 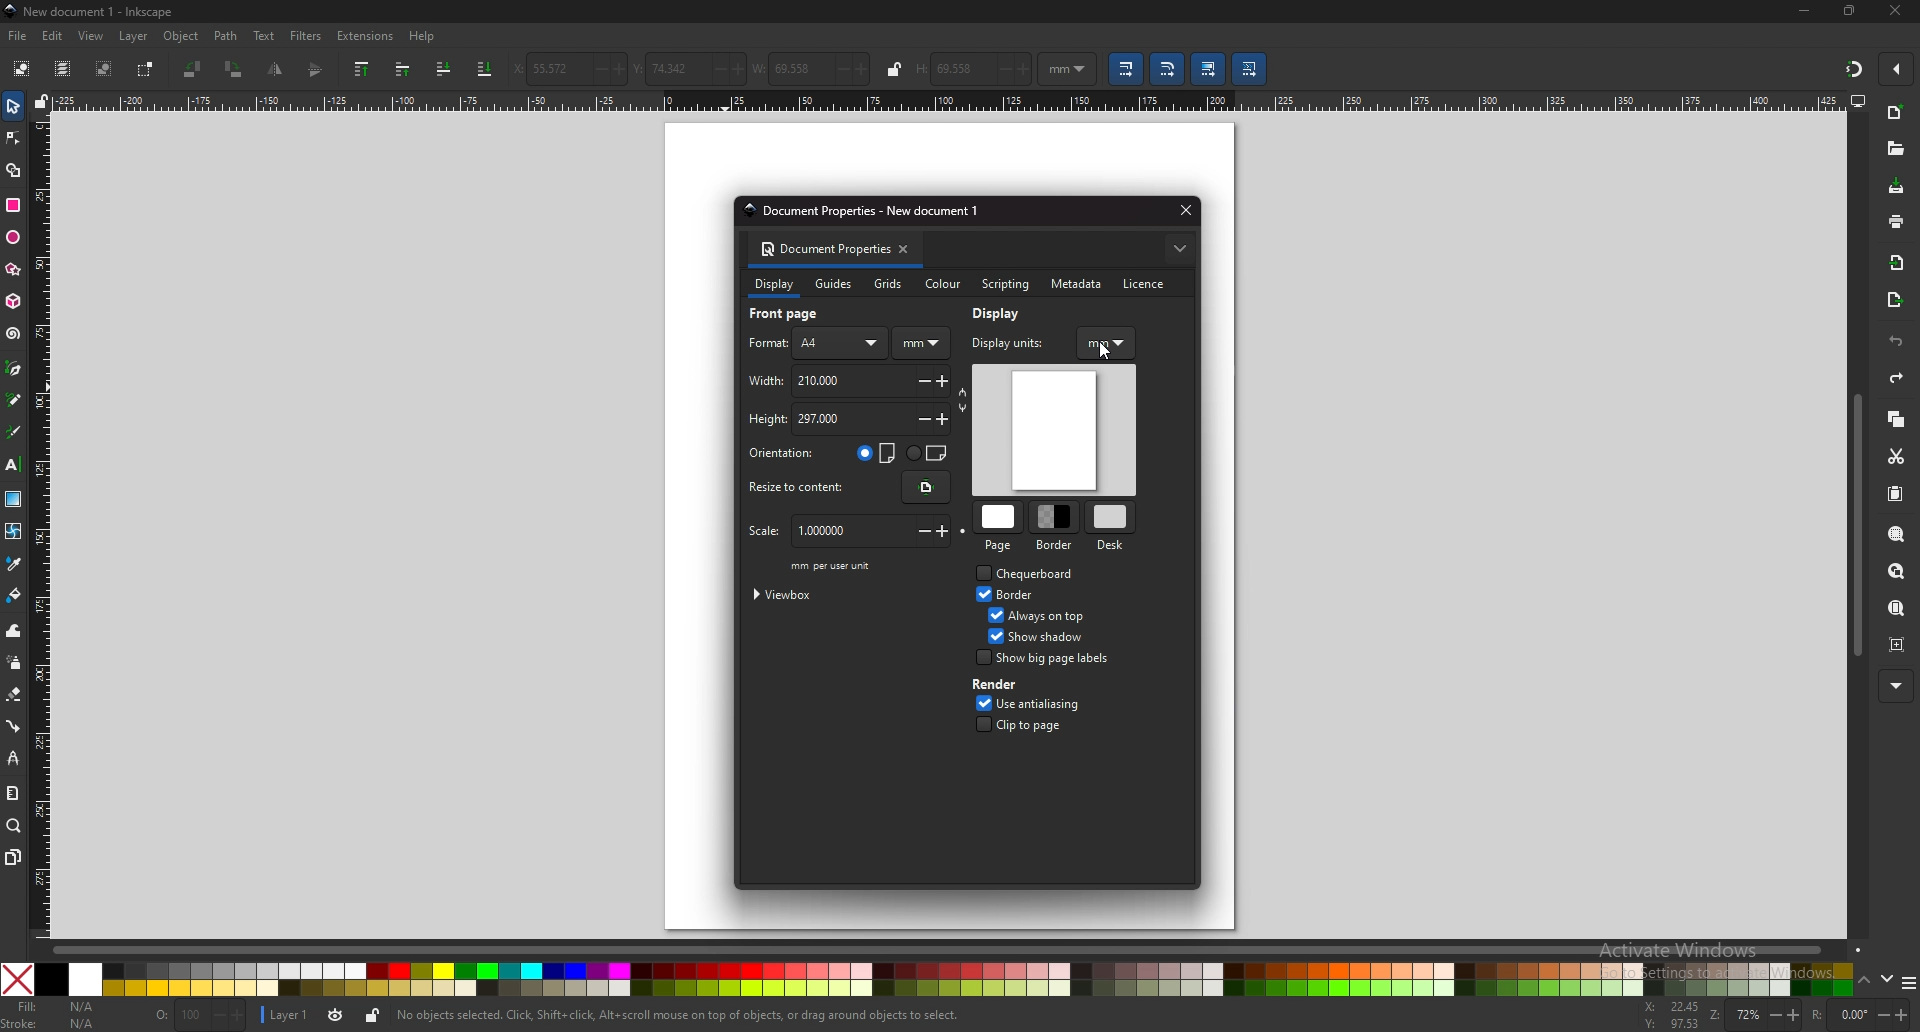 What do you see at coordinates (13, 826) in the screenshot?
I see `zoom` at bounding box center [13, 826].